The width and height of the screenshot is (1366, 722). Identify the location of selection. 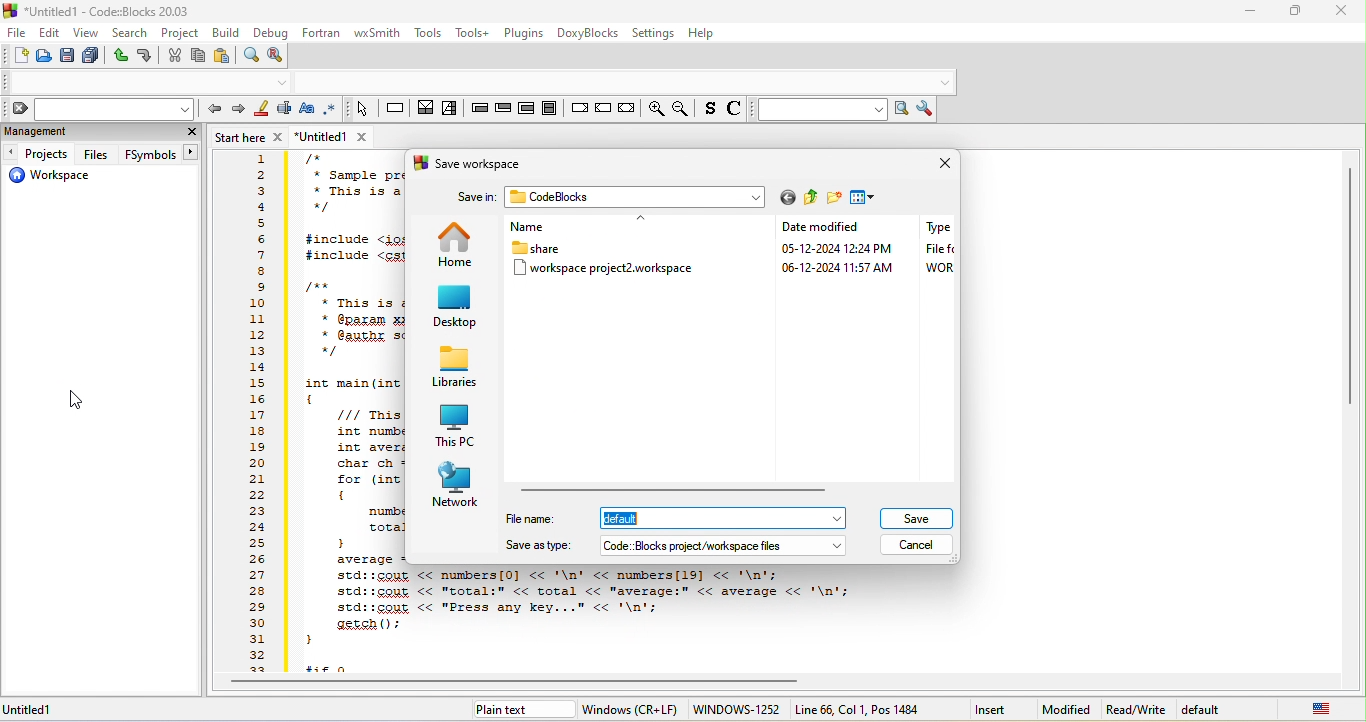
(452, 111).